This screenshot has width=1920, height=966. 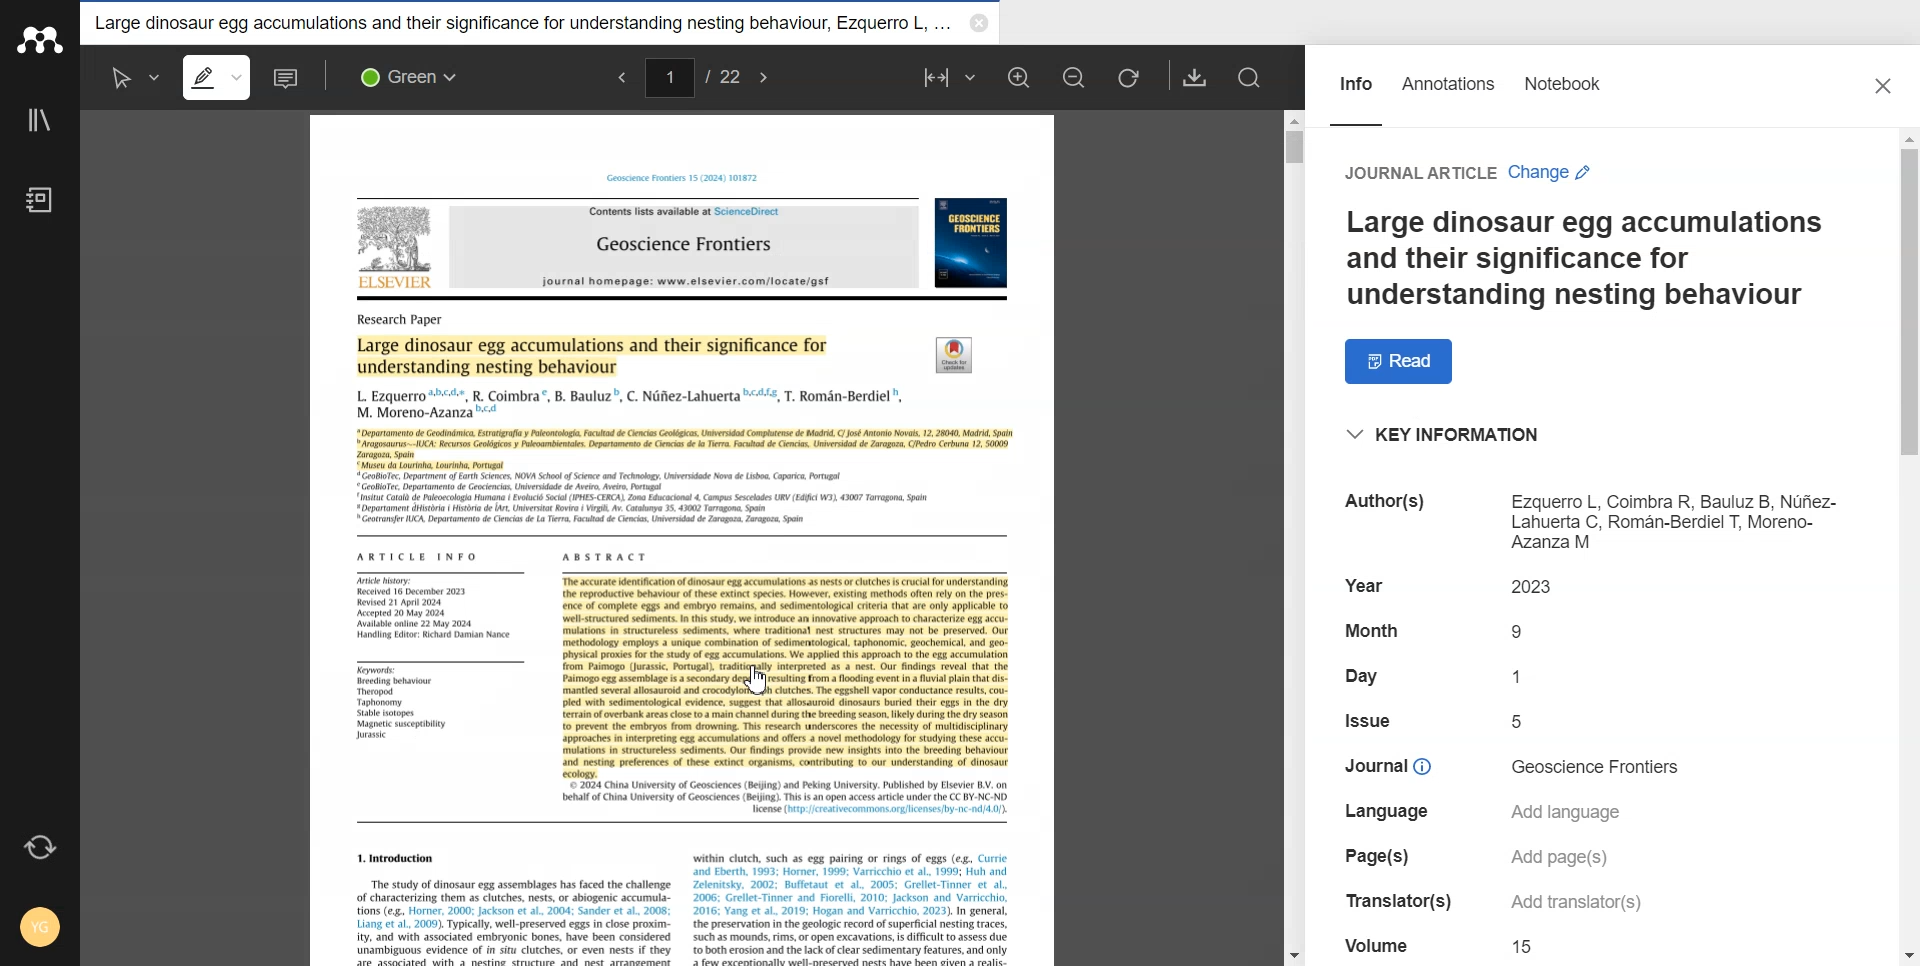 What do you see at coordinates (617, 79) in the screenshot?
I see `previous page` at bounding box center [617, 79].